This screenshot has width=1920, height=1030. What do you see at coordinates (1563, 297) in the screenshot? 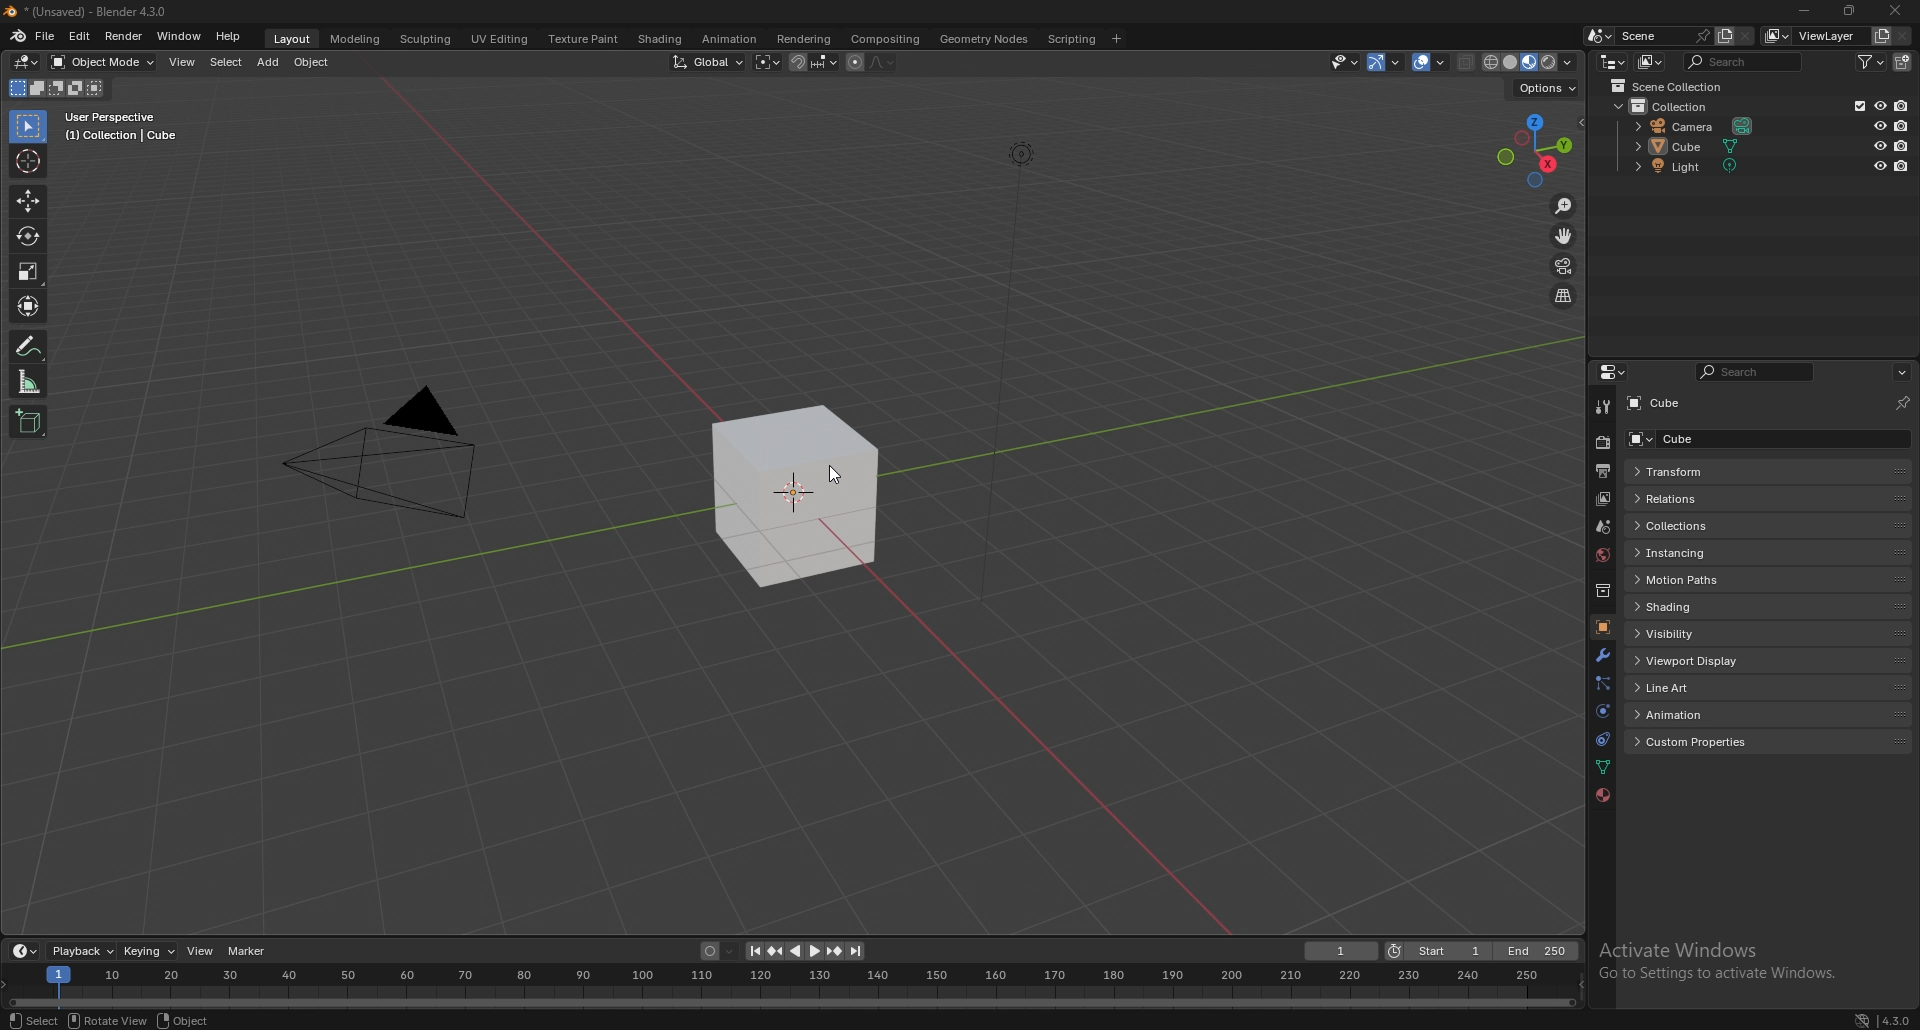
I see `perspective/orthographic` at bounding box center [1563, 297].